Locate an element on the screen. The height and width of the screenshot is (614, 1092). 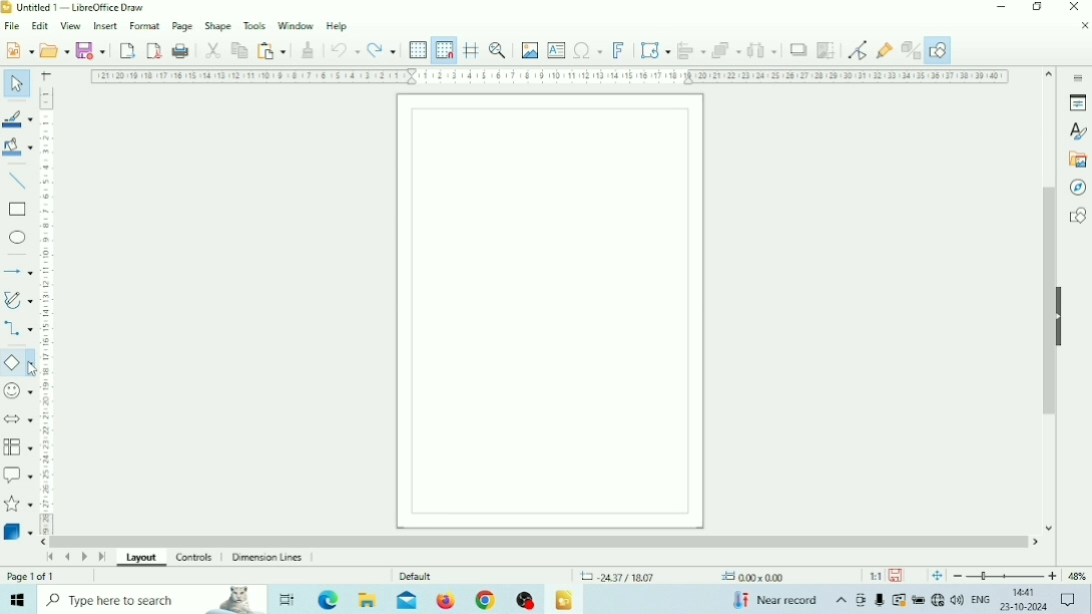
Zoom factor is located at coordinates (1077, 576).